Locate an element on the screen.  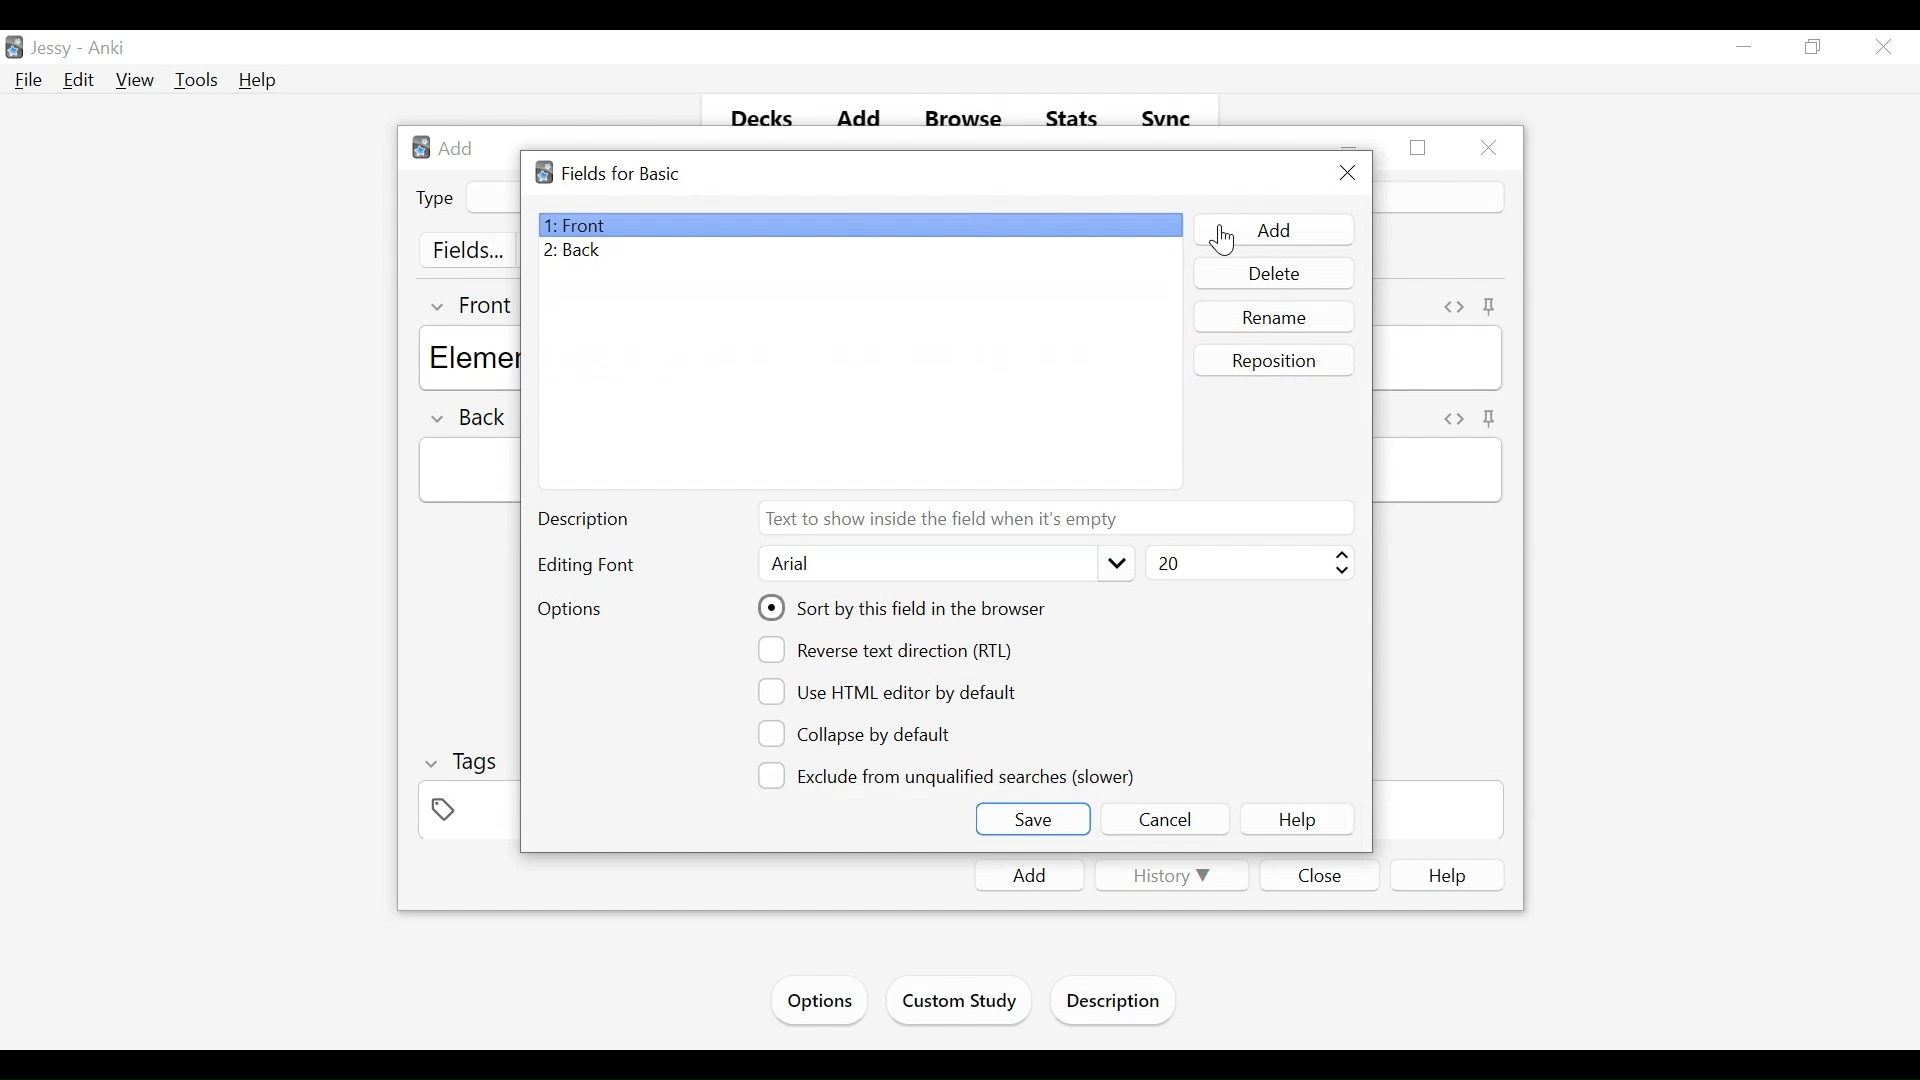
Delete is located at coordinates (1274, 273).